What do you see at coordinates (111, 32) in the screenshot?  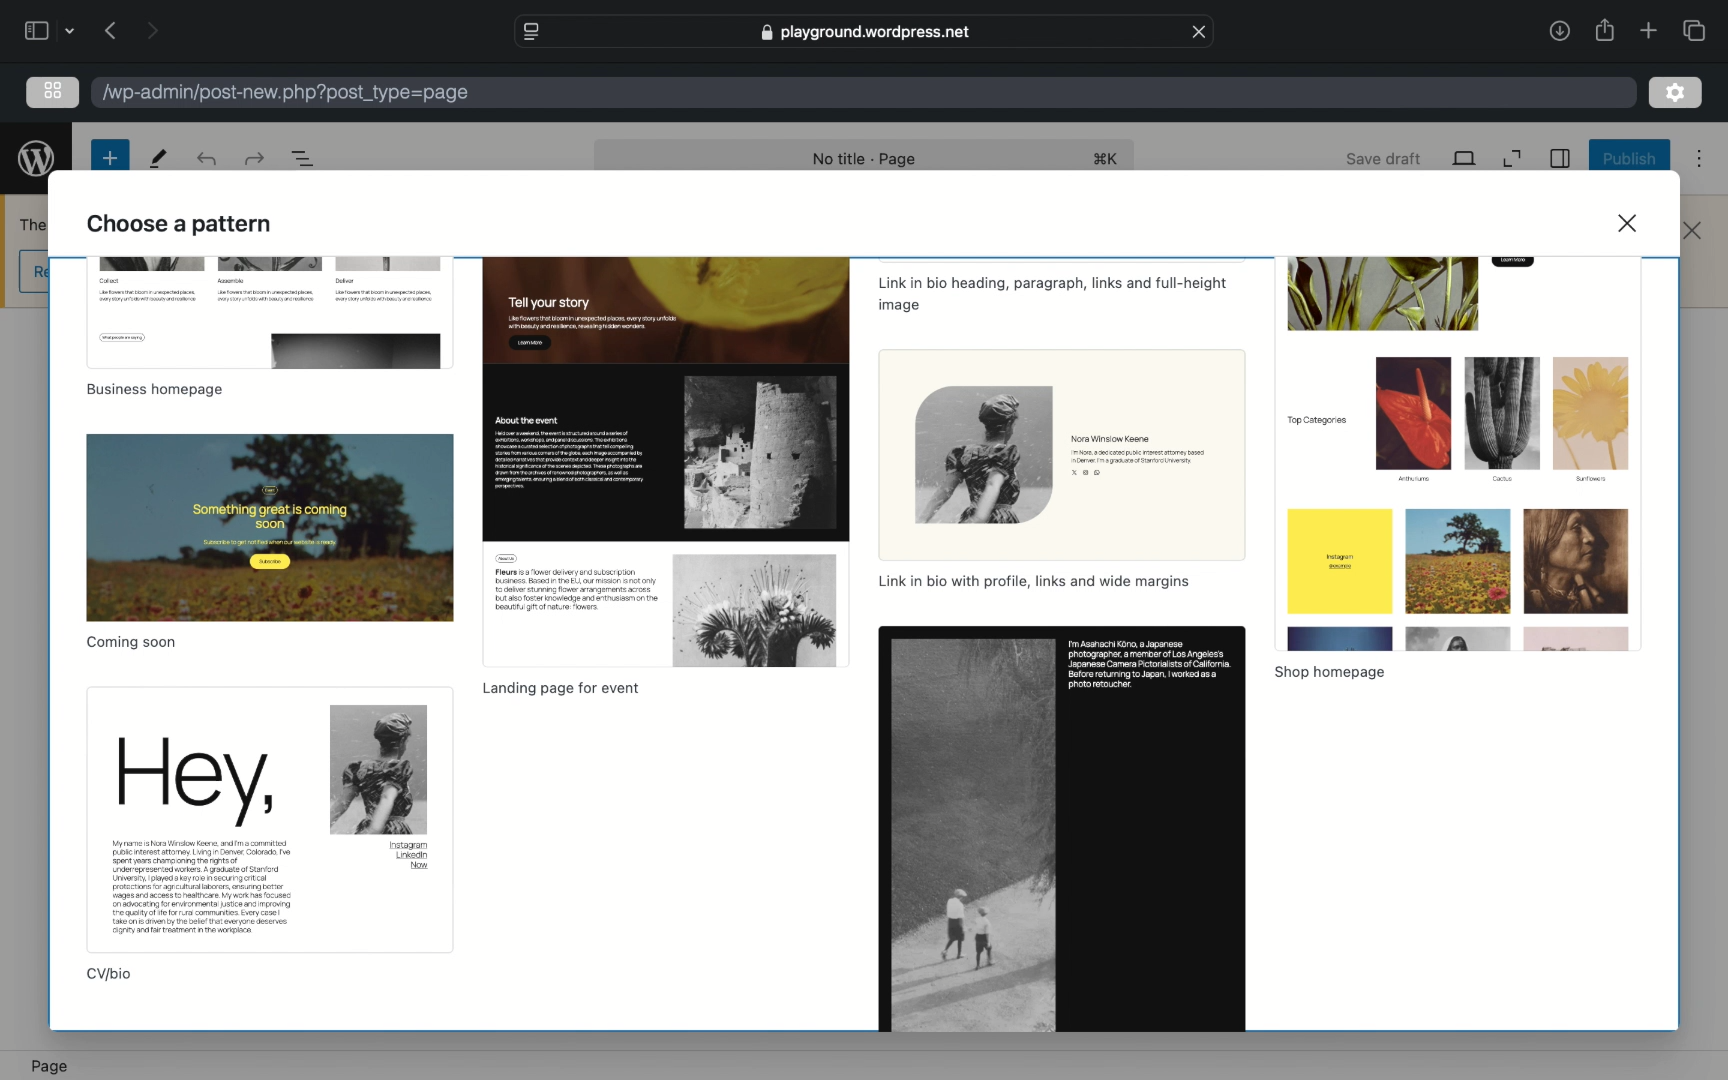 I see `previous page` at bounding box center [111, 32].